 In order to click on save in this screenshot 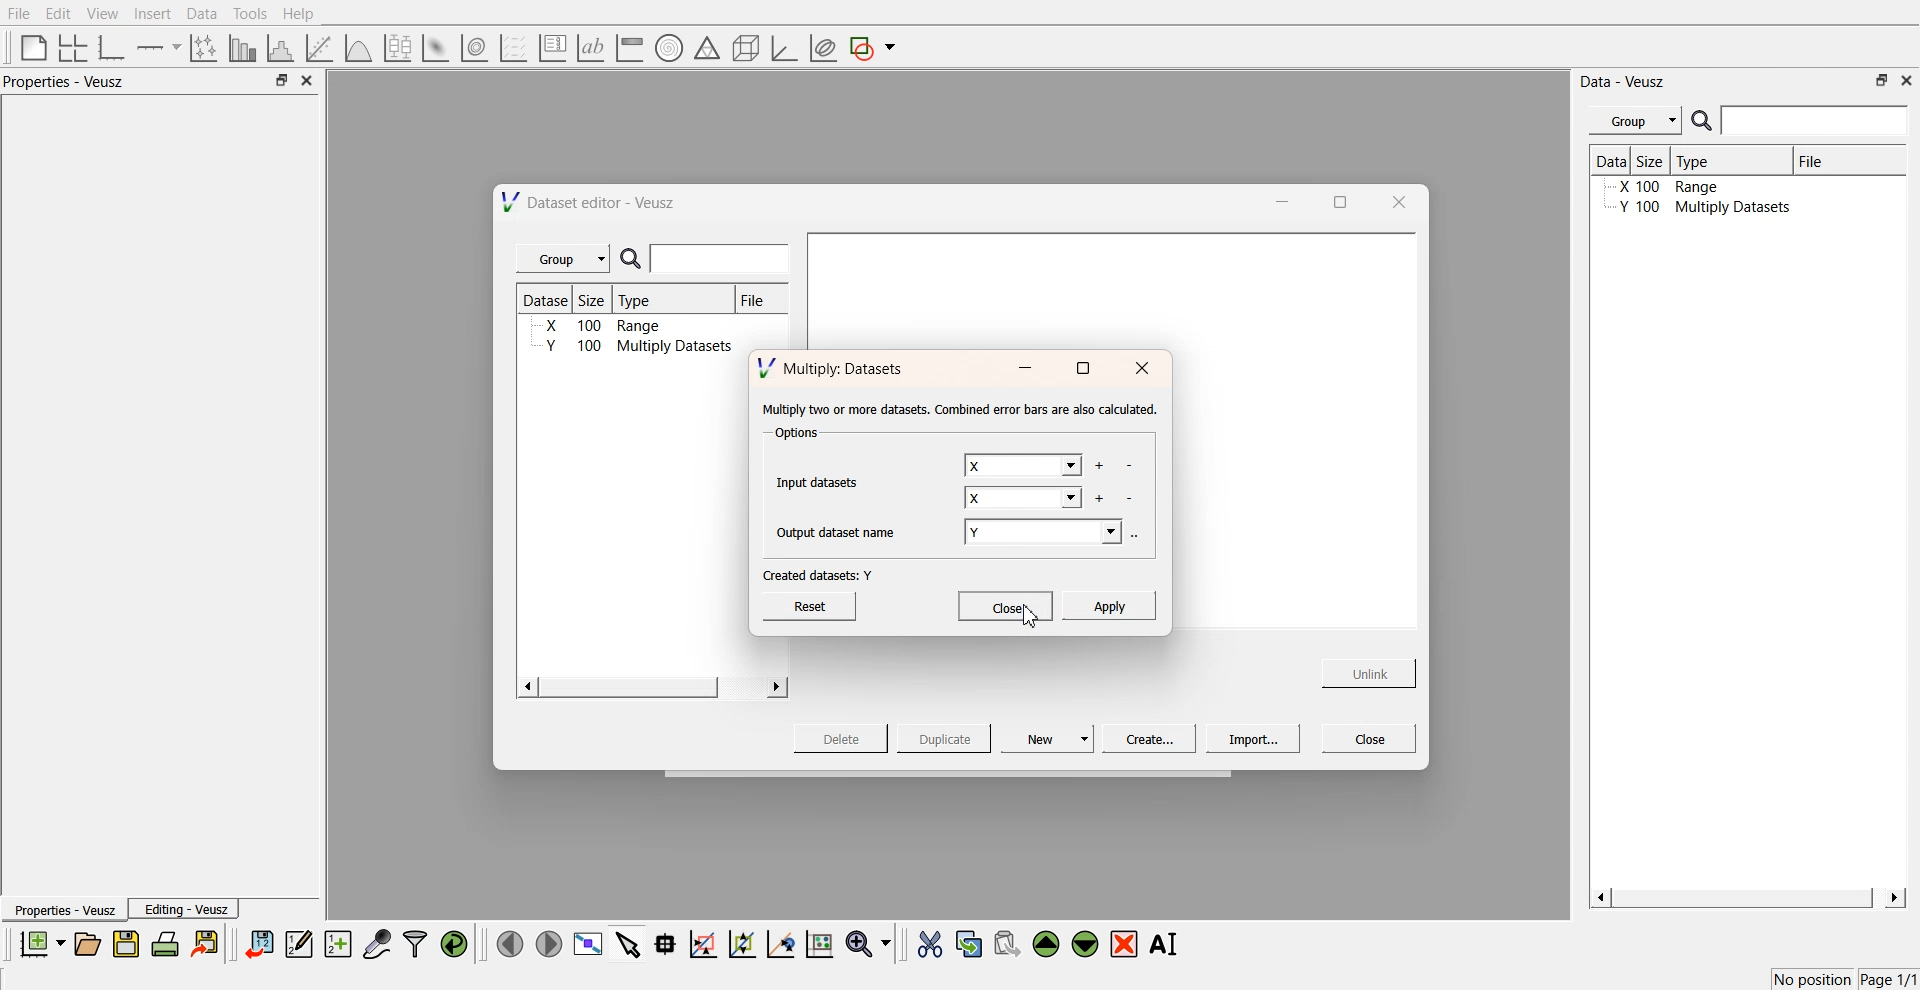, I will do `click(129, 944)`.